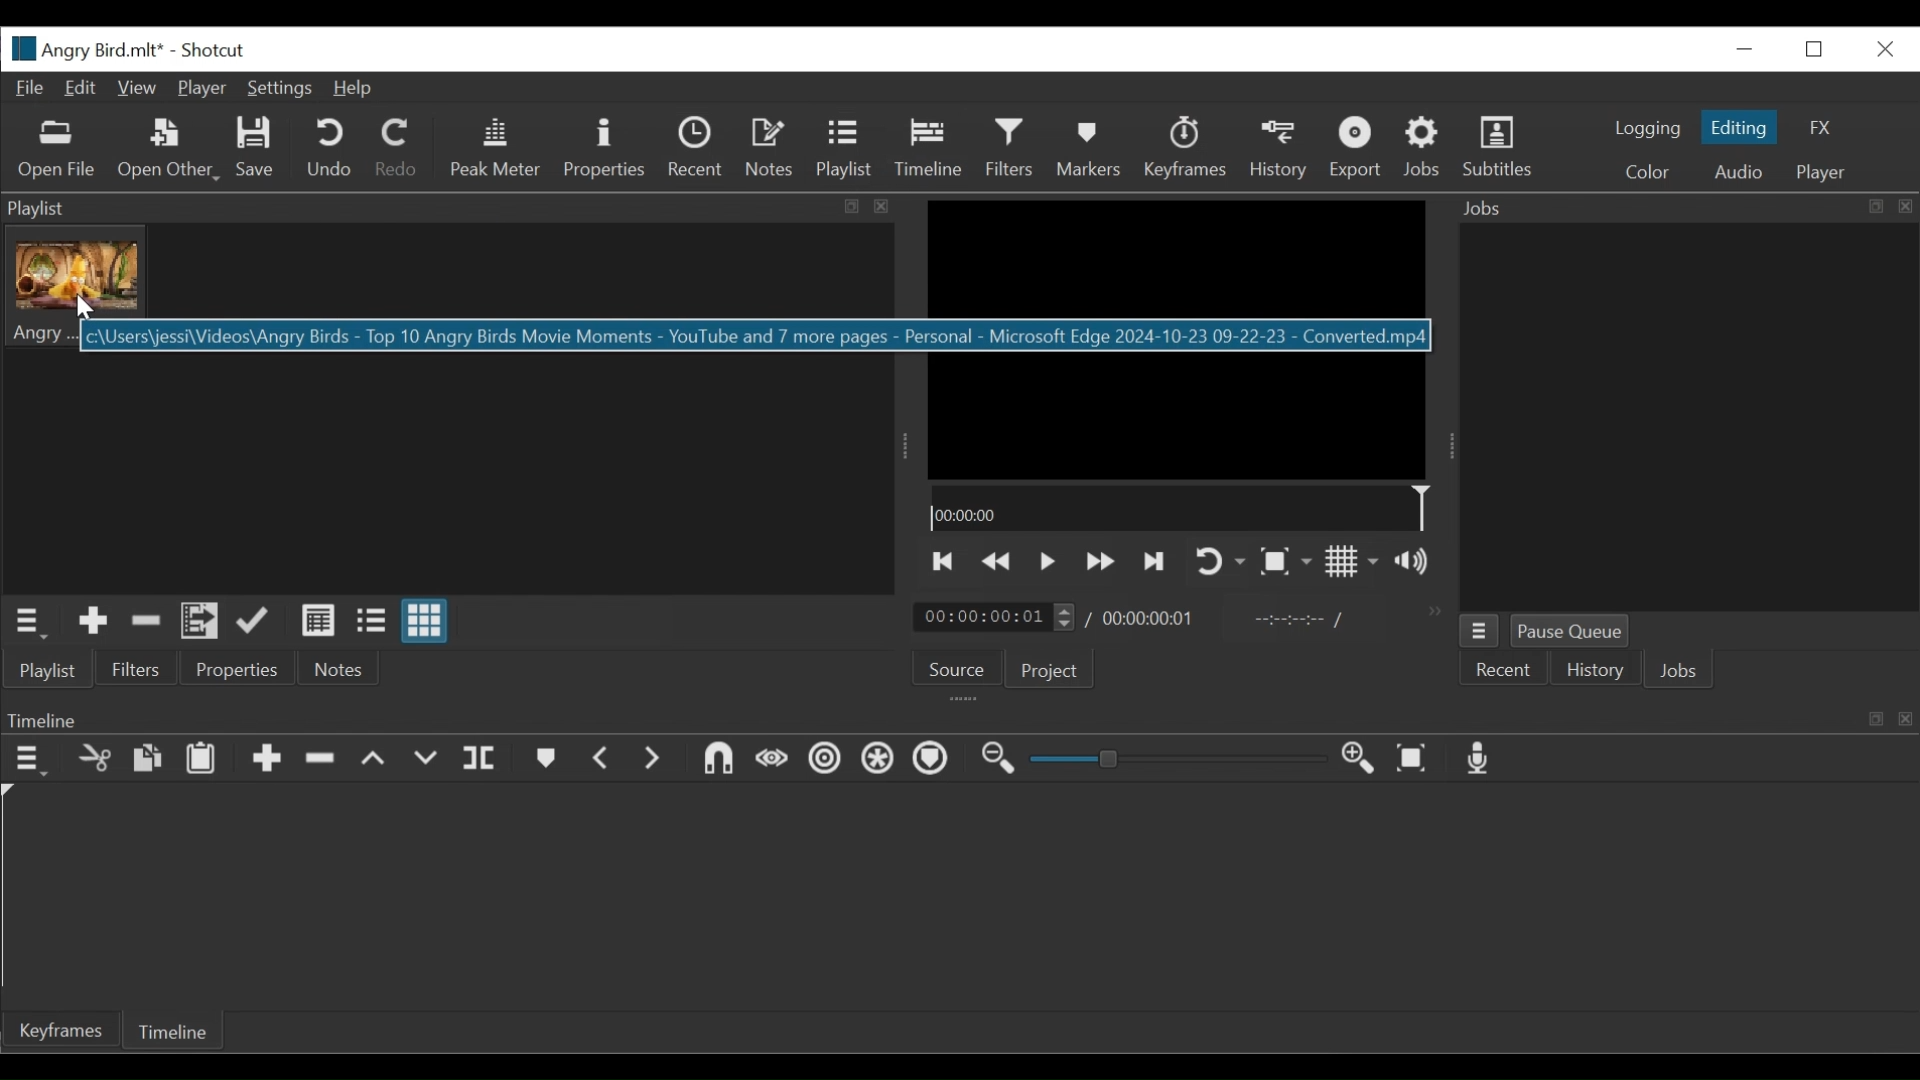 The height and width of the screenshot is (1080, 1920). Describe the element at coordinates (755, 335) in the screenshot. I see `File Path` at that location.